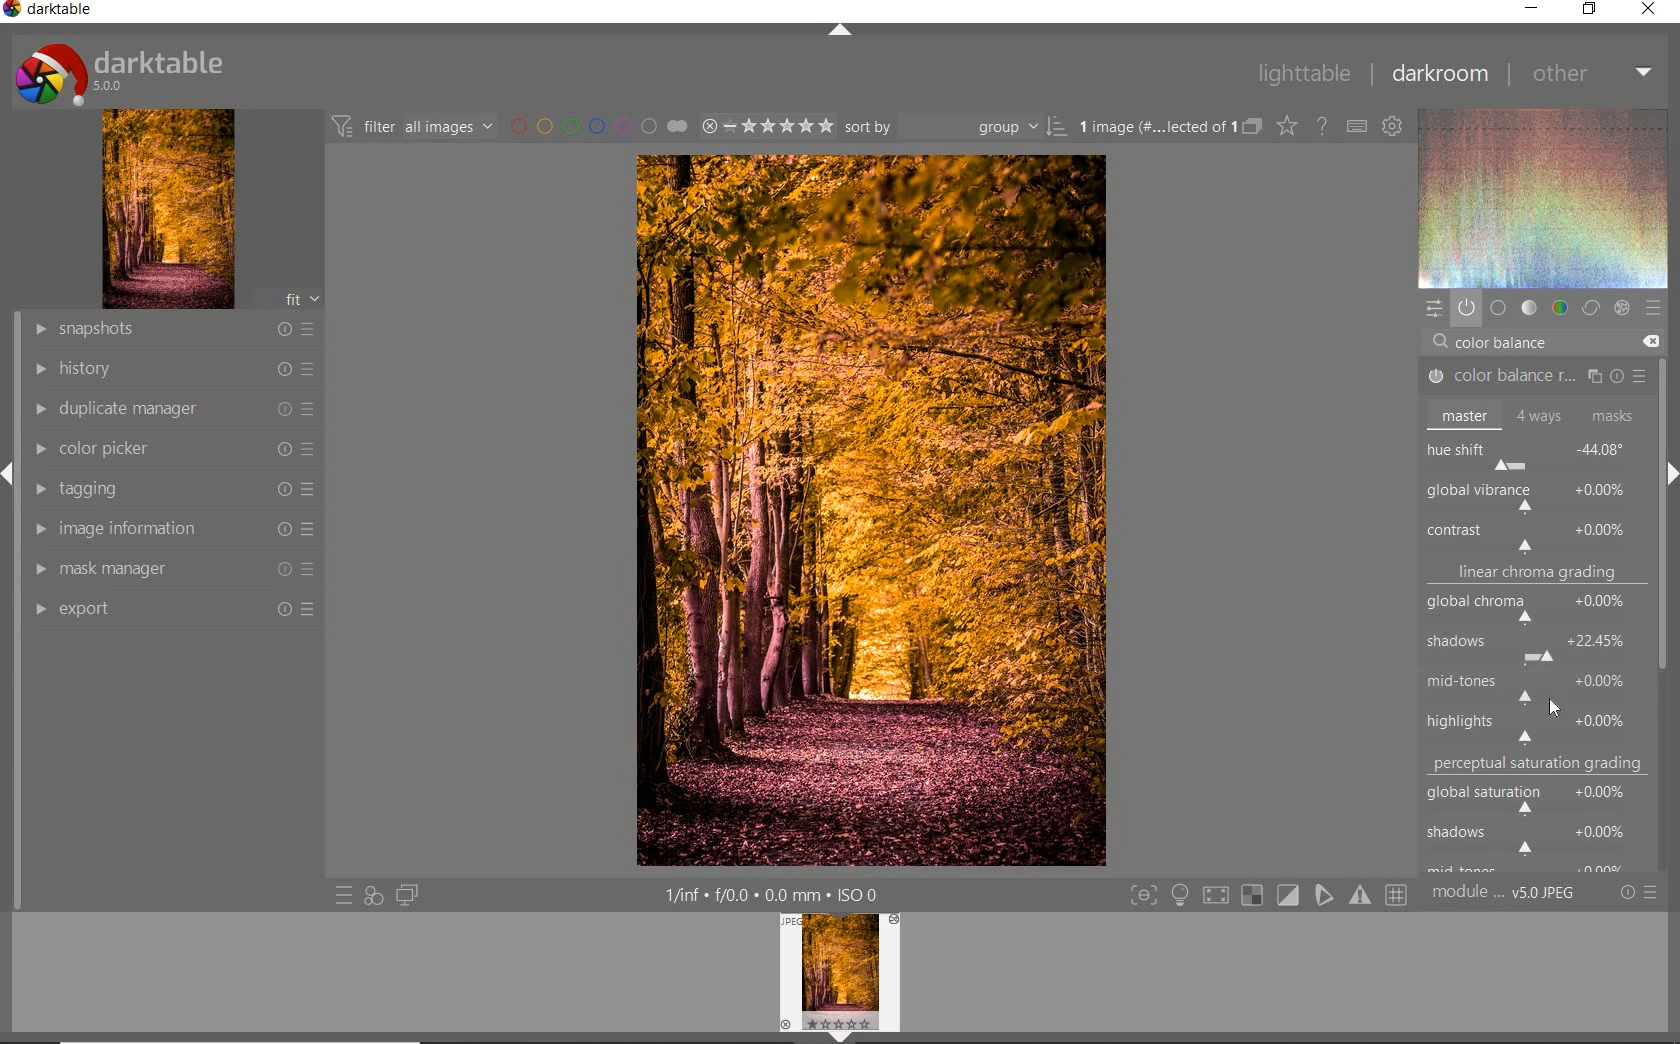 The height and width of the screenshot is (1044, 1680). I want to click on quick access to preset, so click(343, 893).